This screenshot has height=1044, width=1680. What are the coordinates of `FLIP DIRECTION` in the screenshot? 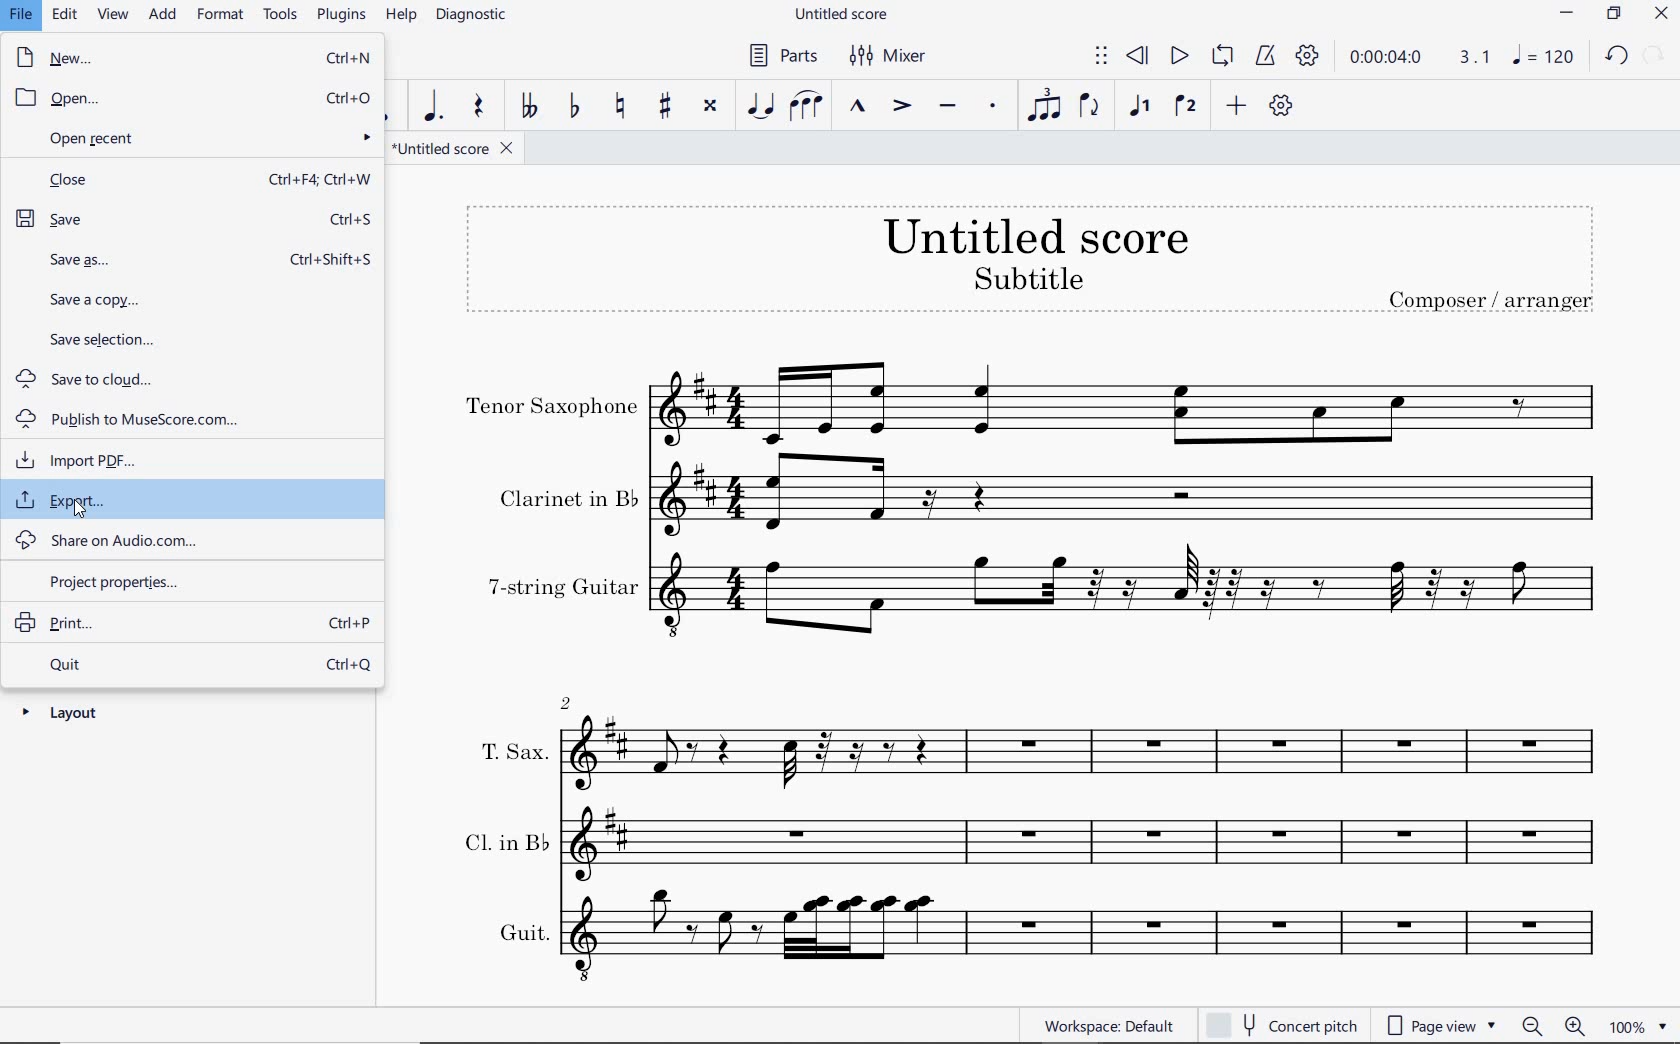 It's located at (1091, 108).